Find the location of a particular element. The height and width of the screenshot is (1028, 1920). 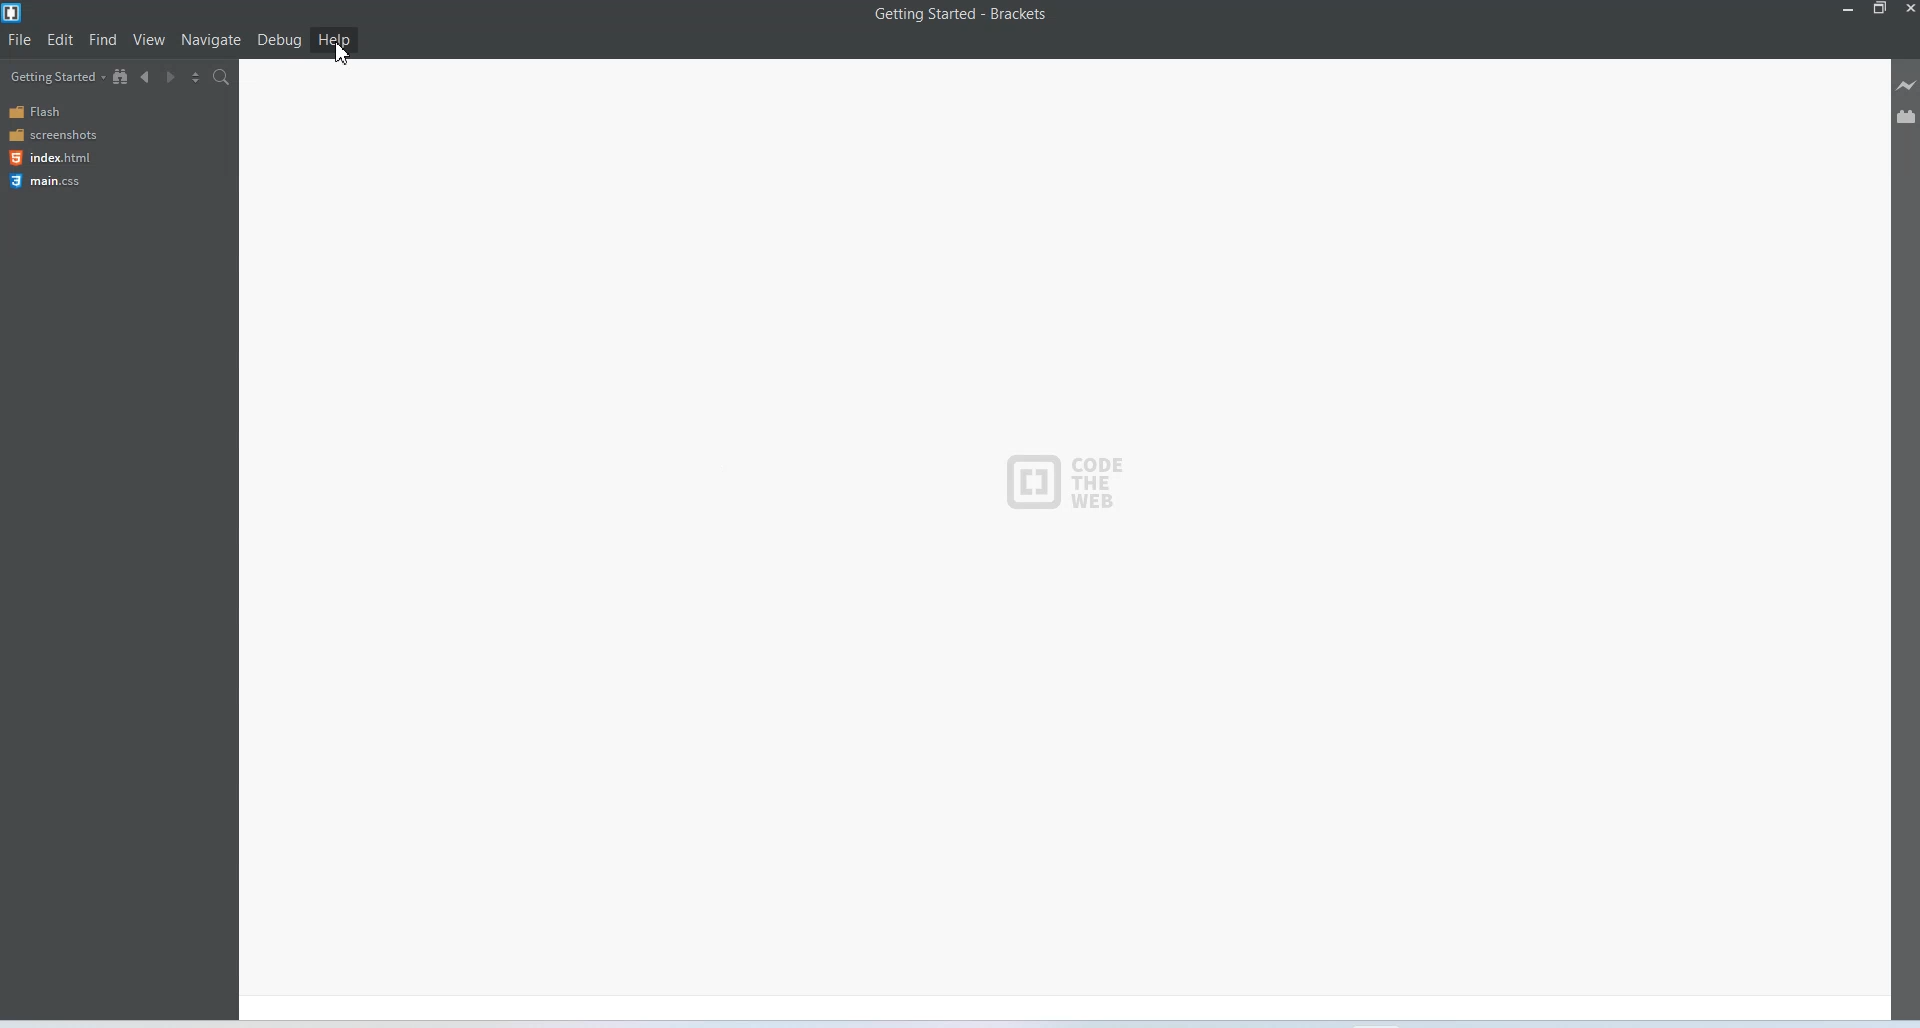

Logo is located at coordinates (1062, 479).